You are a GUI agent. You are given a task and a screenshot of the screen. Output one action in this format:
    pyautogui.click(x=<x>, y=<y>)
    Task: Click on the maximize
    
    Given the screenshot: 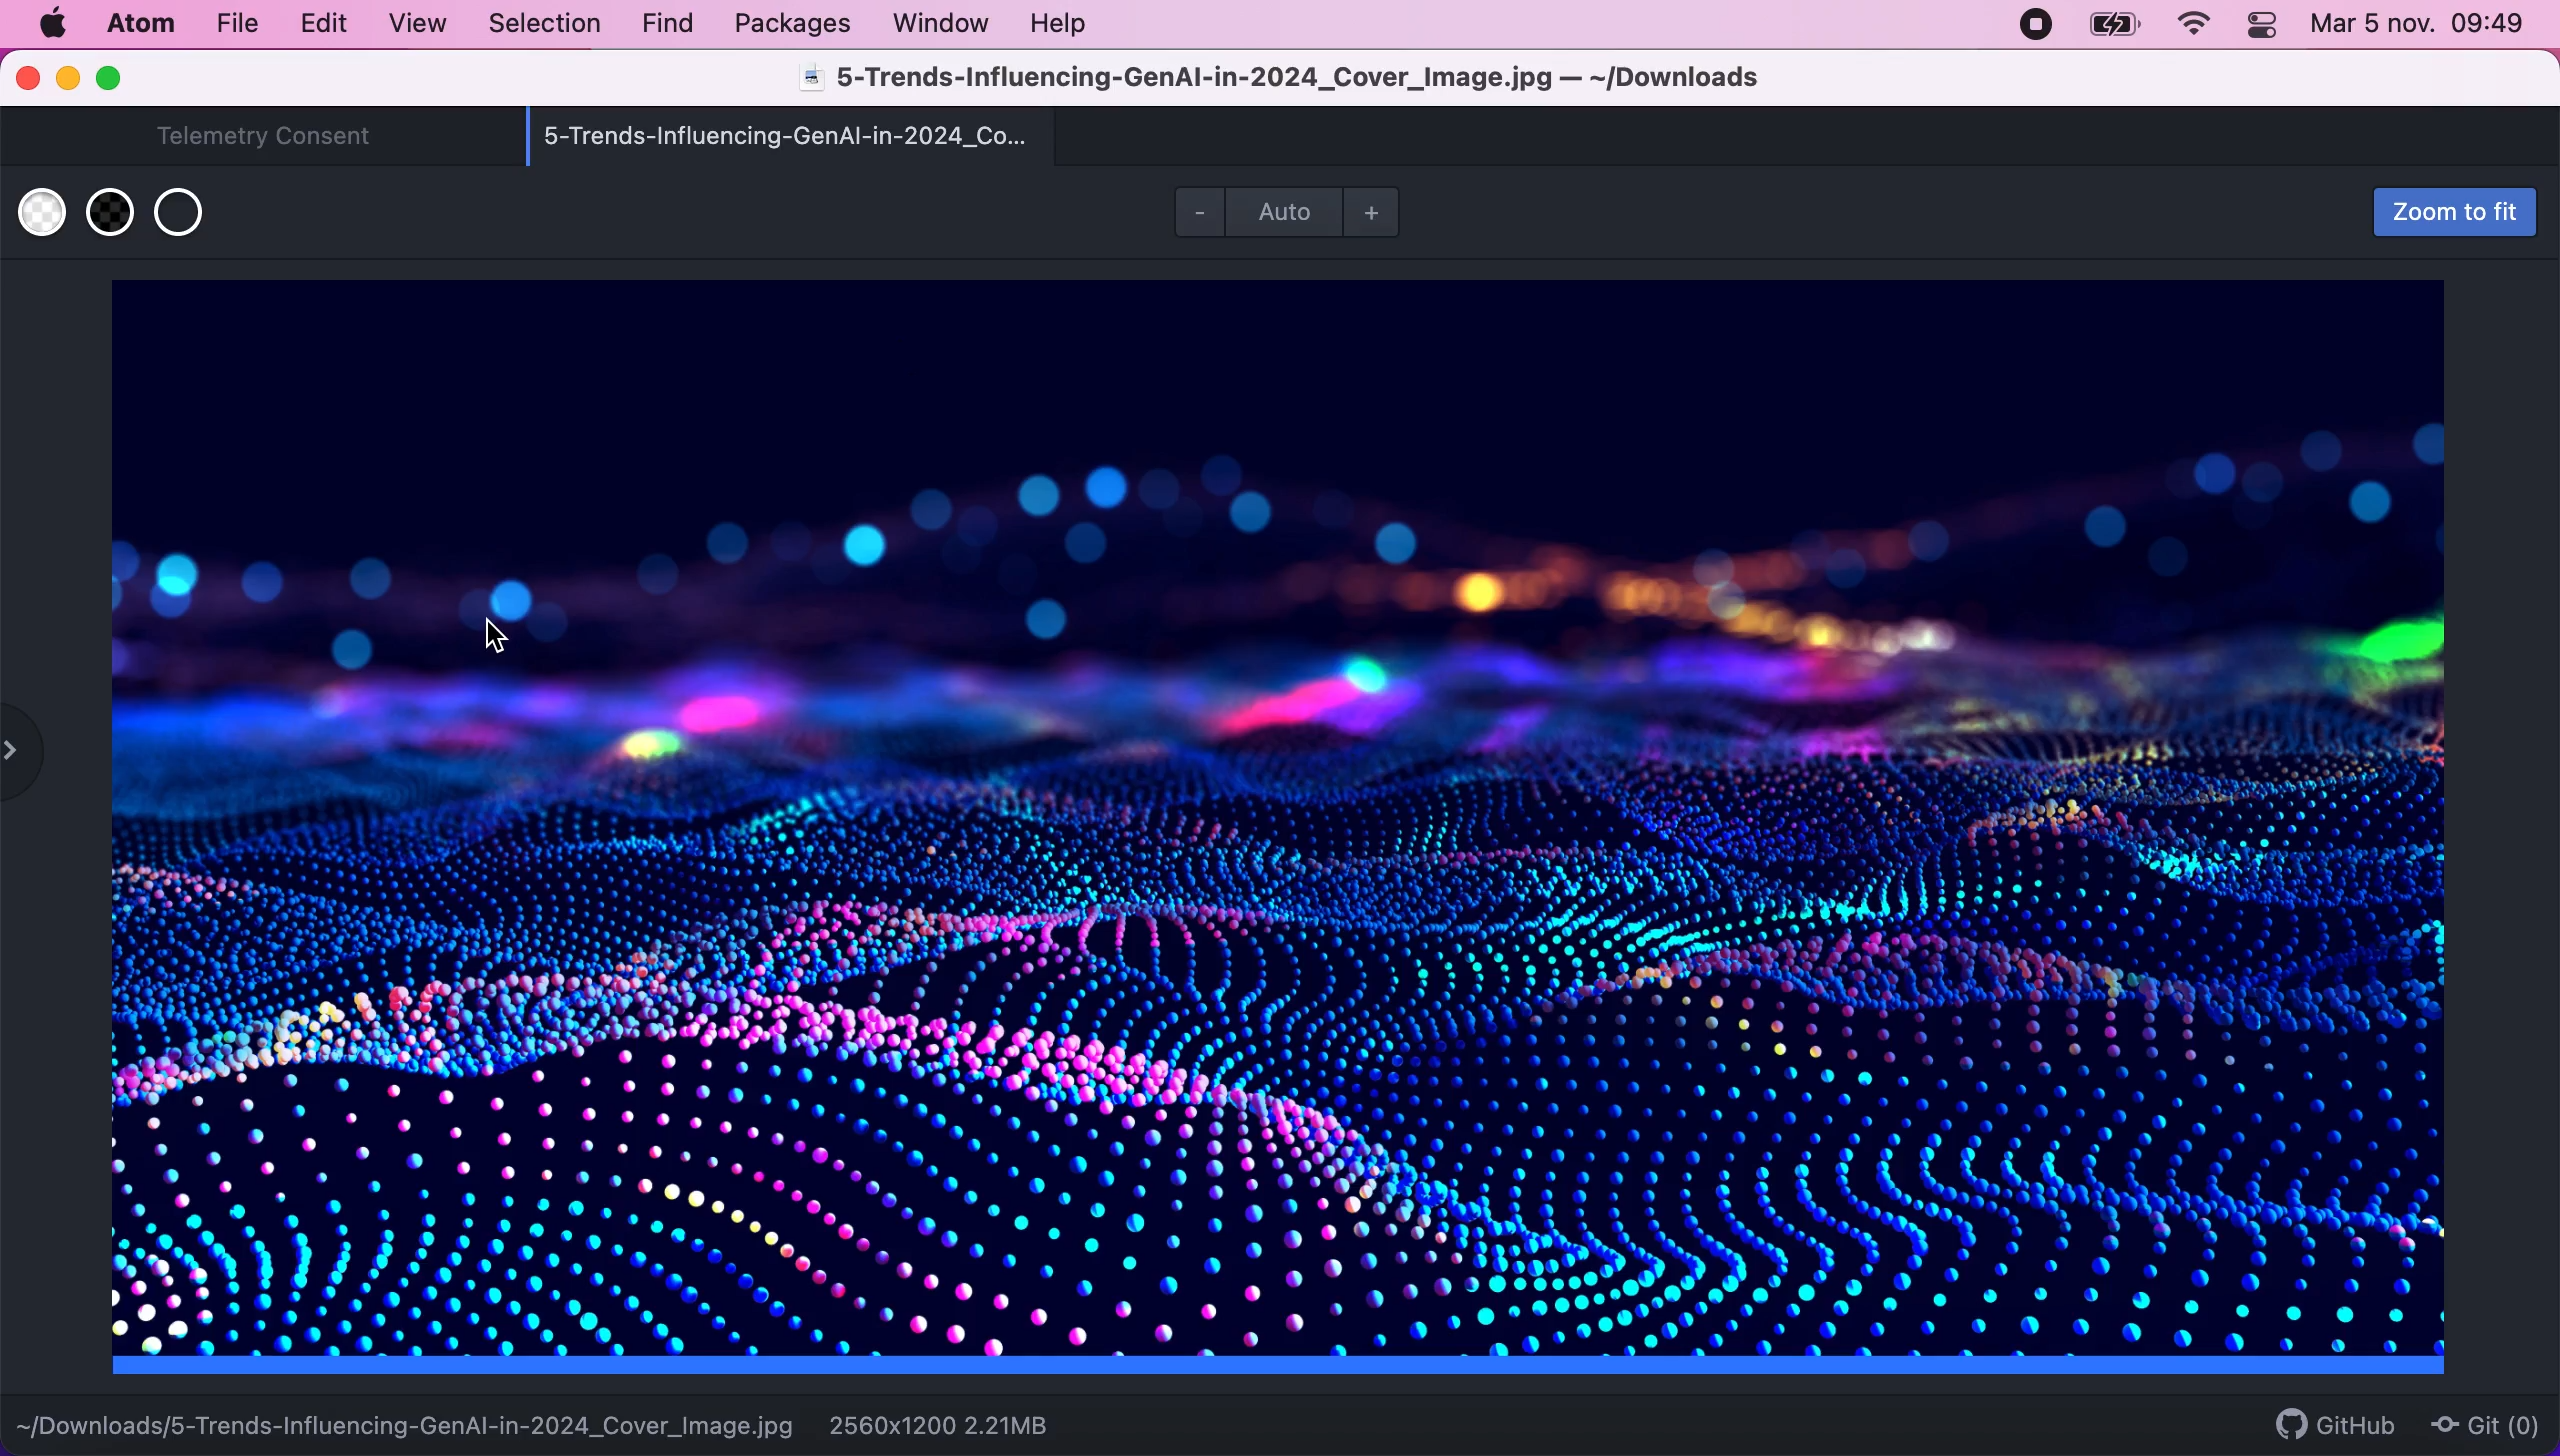 What is the action you would take?
    pyautogui.click(x=125, y=76)
    